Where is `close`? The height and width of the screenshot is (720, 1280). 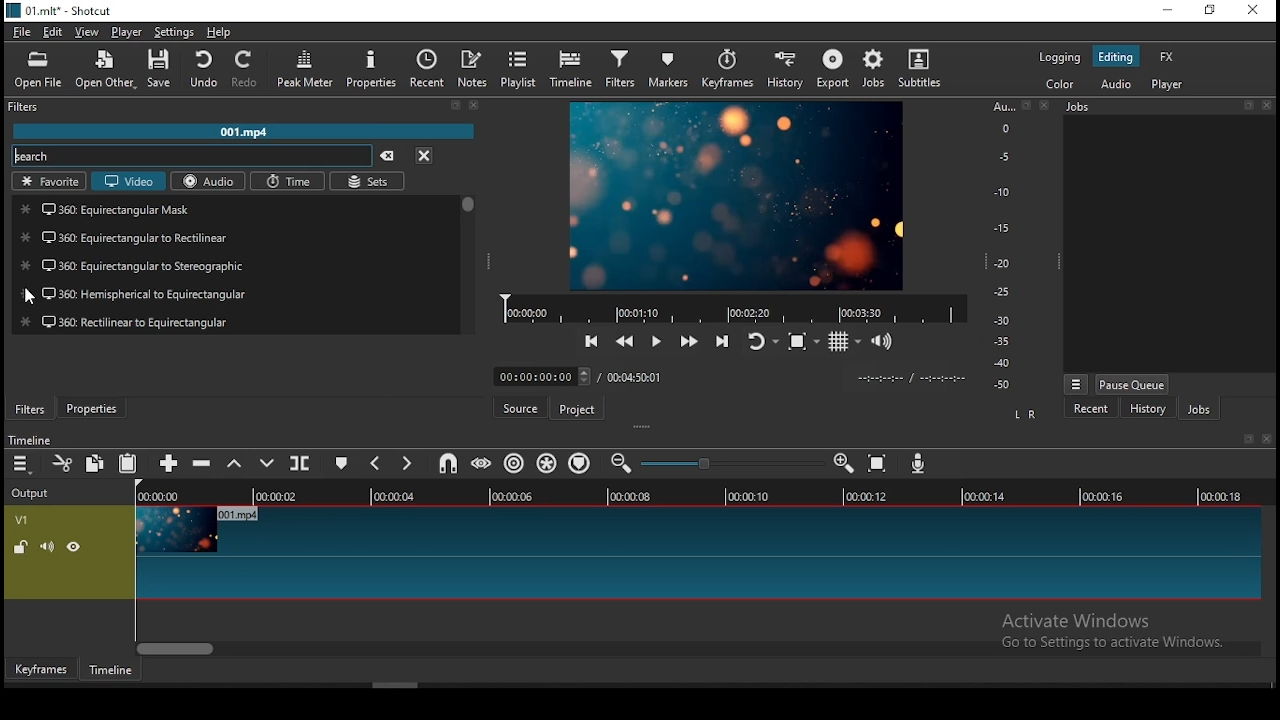
close is located at coordinates (1267, 439).